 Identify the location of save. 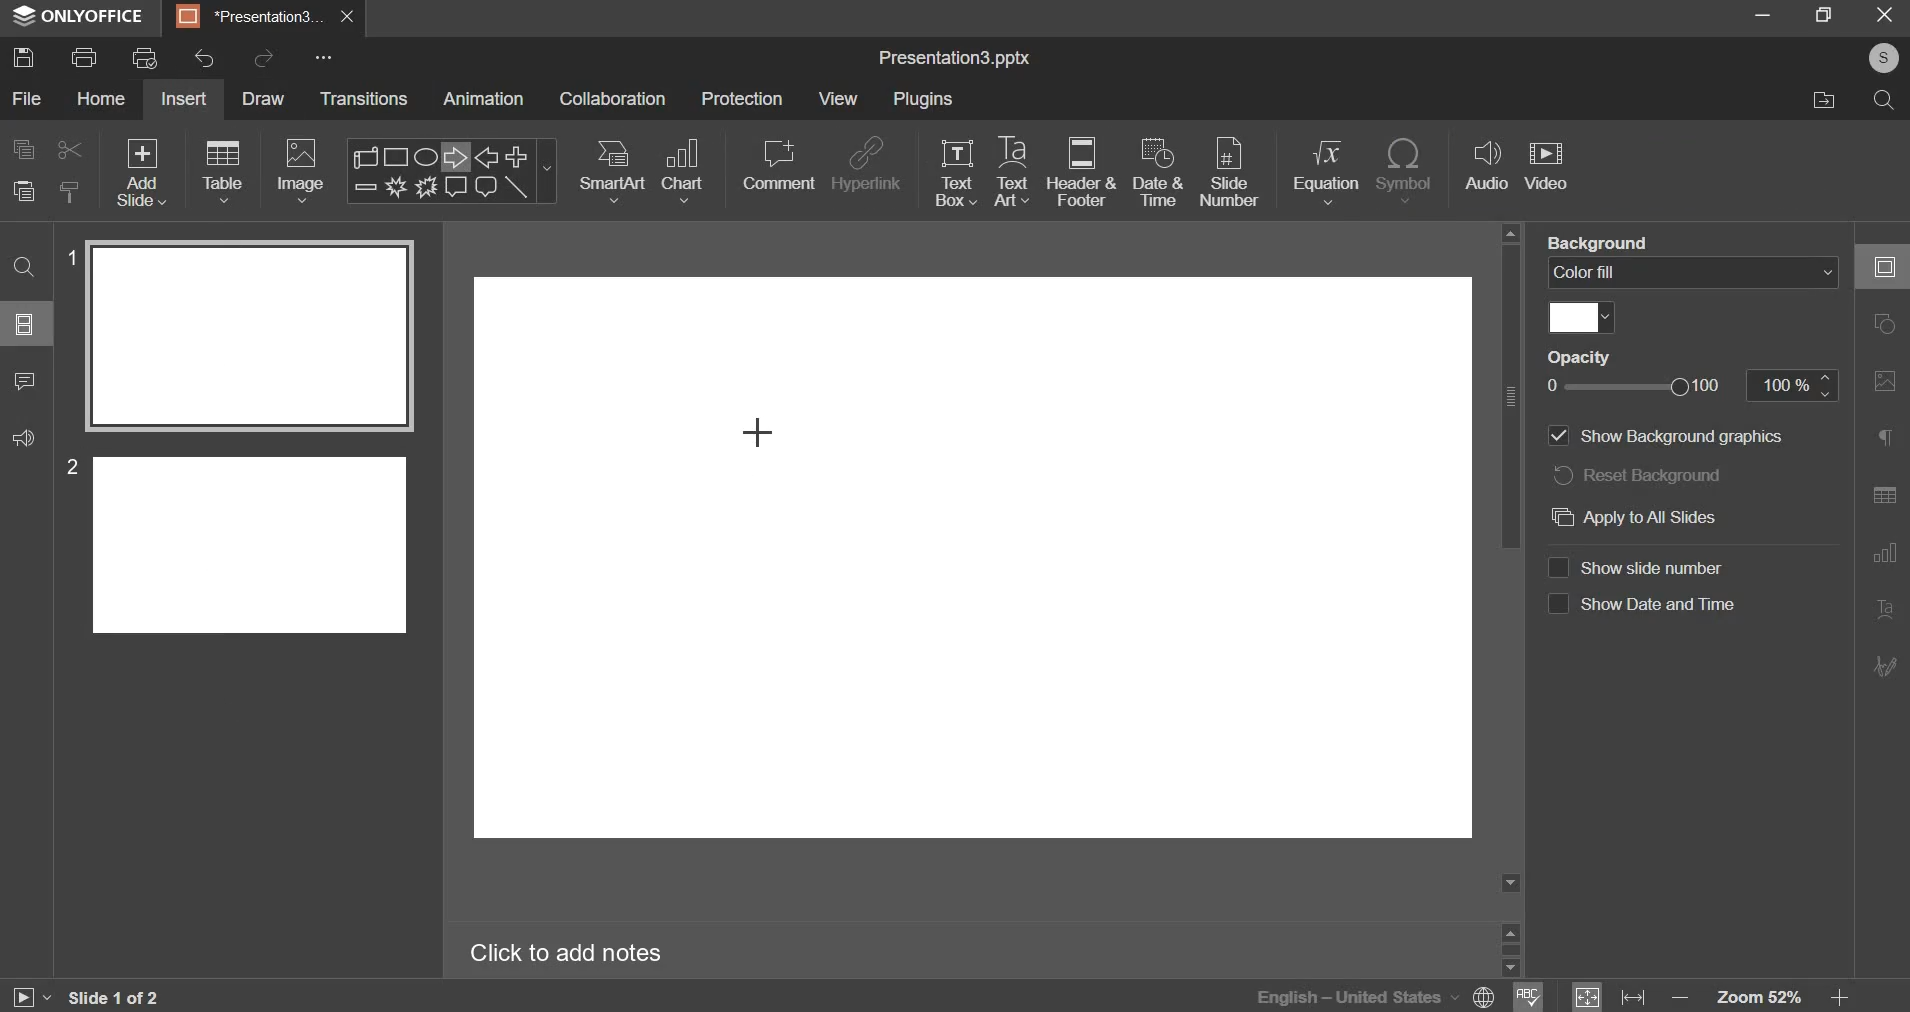
(24, 56).